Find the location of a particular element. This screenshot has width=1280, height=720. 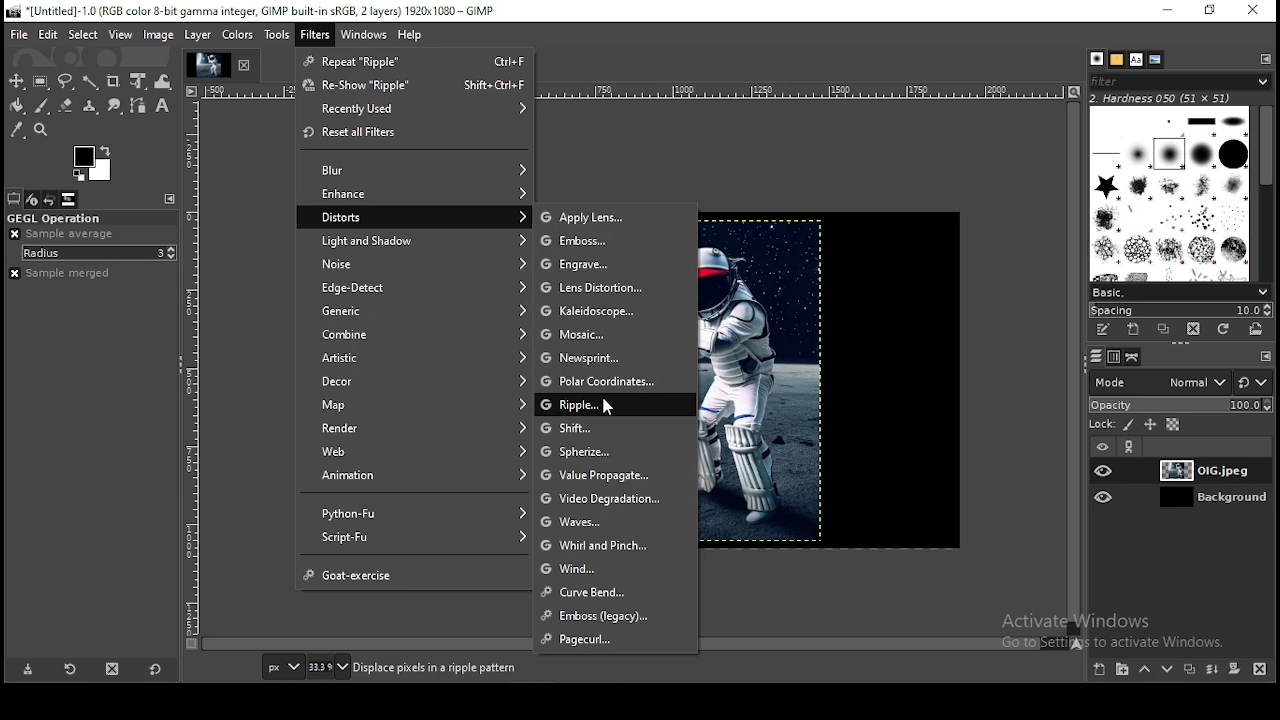

rectangle select tool is located at coordinates (43, 82).